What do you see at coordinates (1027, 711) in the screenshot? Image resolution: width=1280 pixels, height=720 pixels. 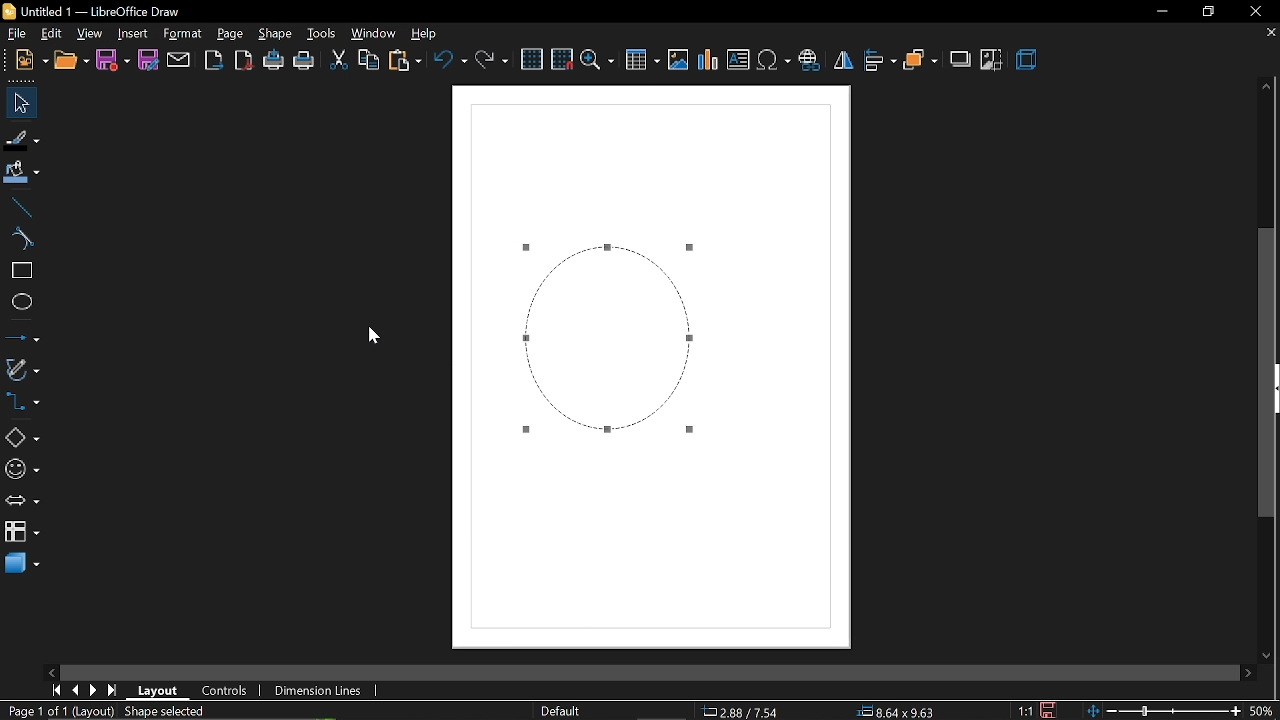 I see `scaling factor (1:1)` at bounding box center [1027, 711].